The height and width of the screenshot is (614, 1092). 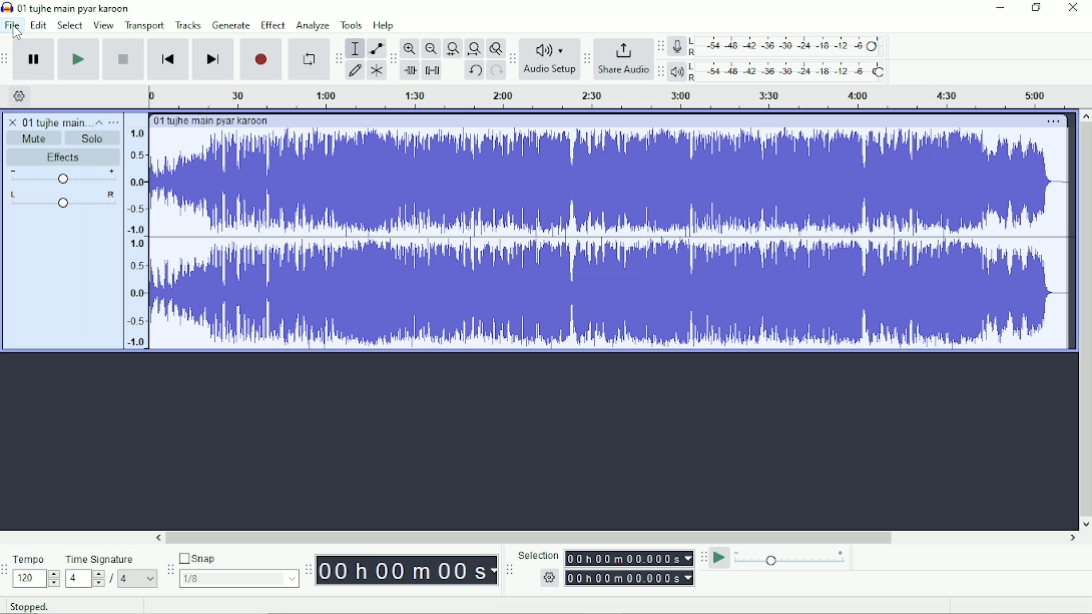 I want to click on Skip to start, so click(x=168, y=59).